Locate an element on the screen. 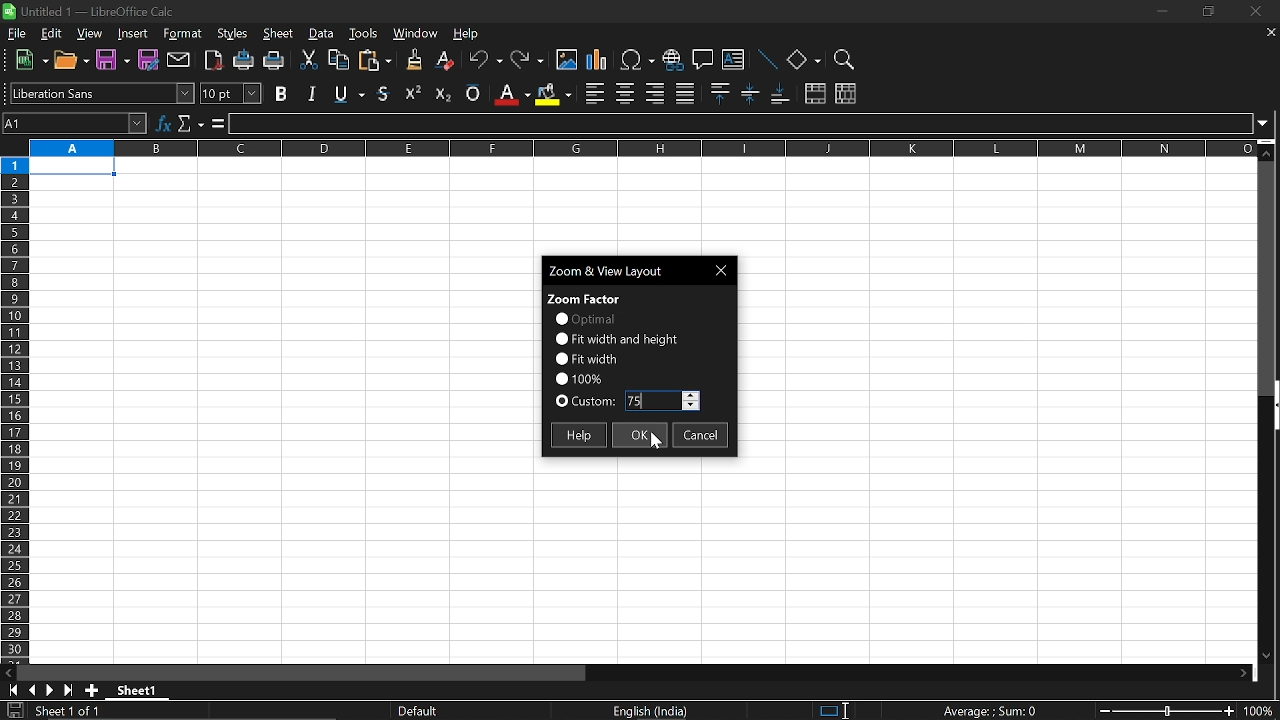 The image size is (1280, 720). clone formatting is located at coordinates (410, 59).